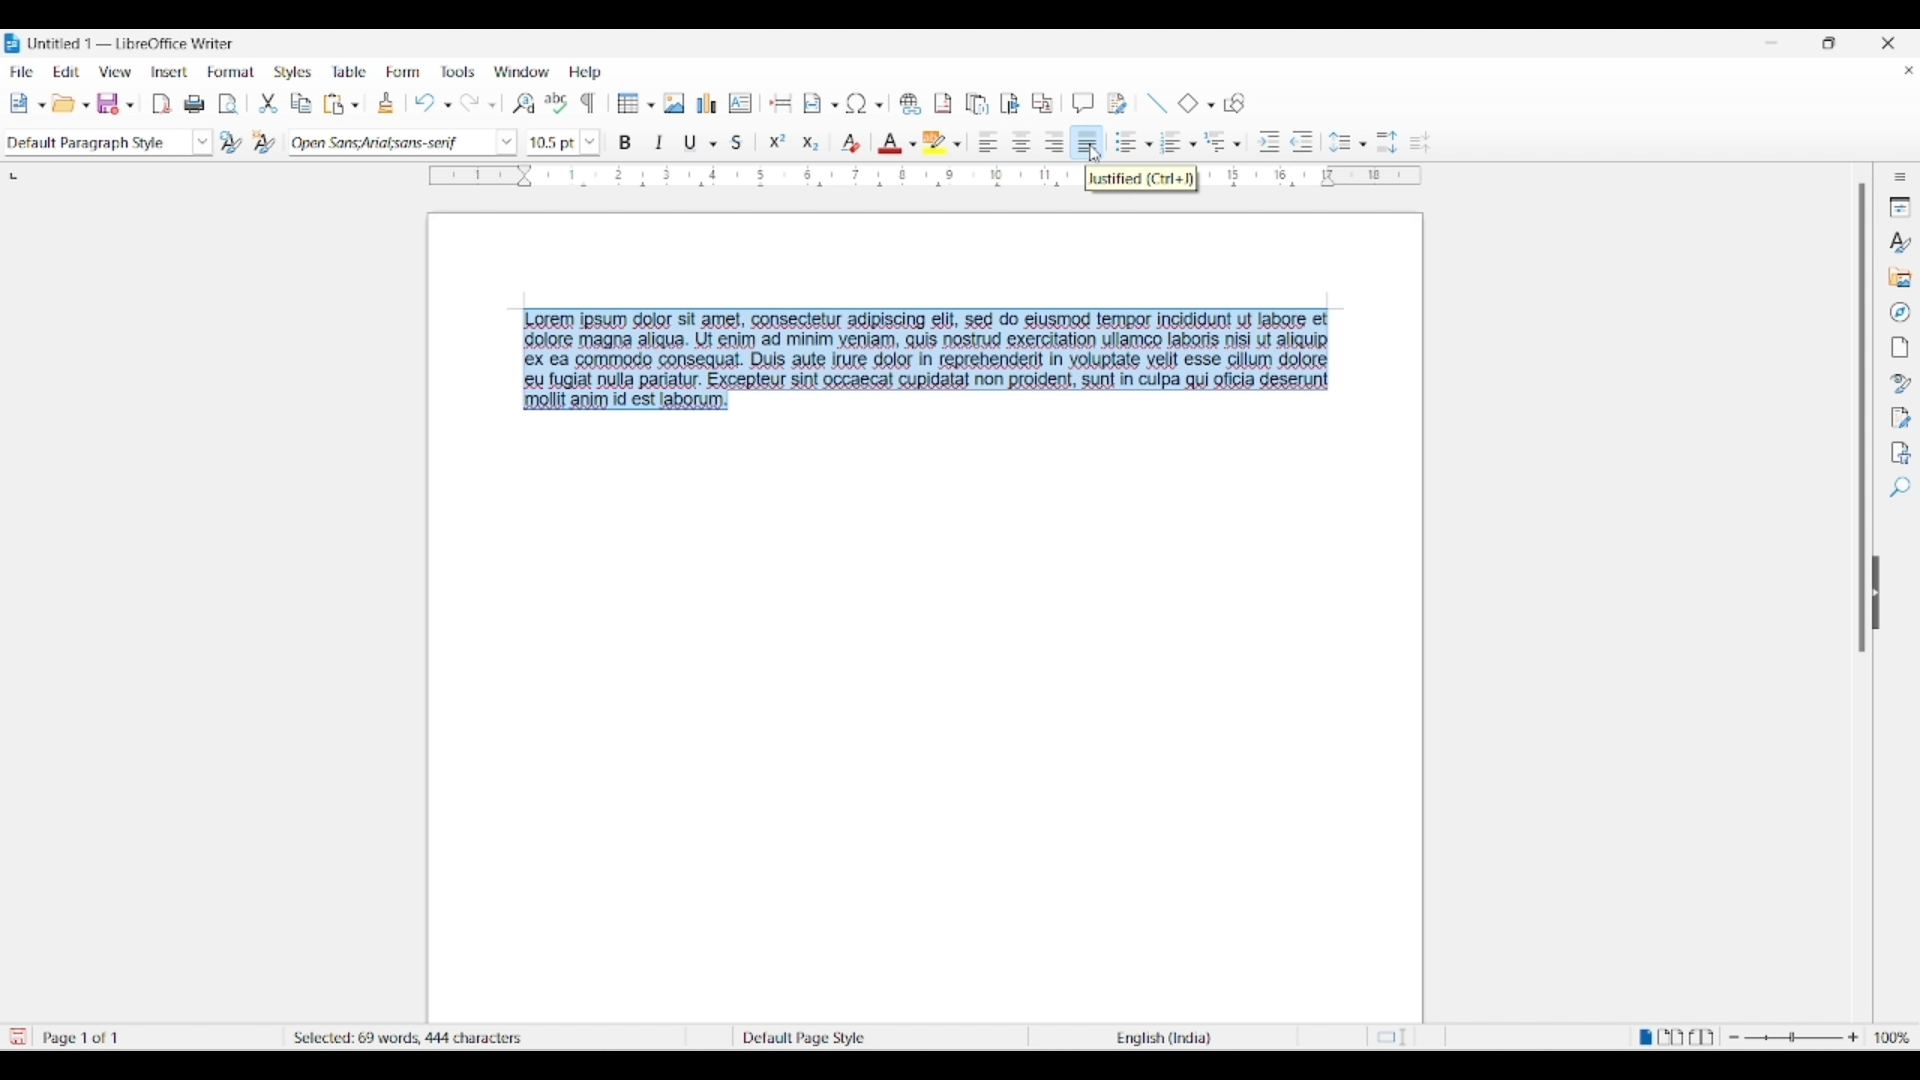 The width and height of the screenshot is (1920, 1080). What do you see at coordinates (1794, 1037) in the screenshot?
I see `Slider to Zoom in/out` at bounding box center [1794, 1037].